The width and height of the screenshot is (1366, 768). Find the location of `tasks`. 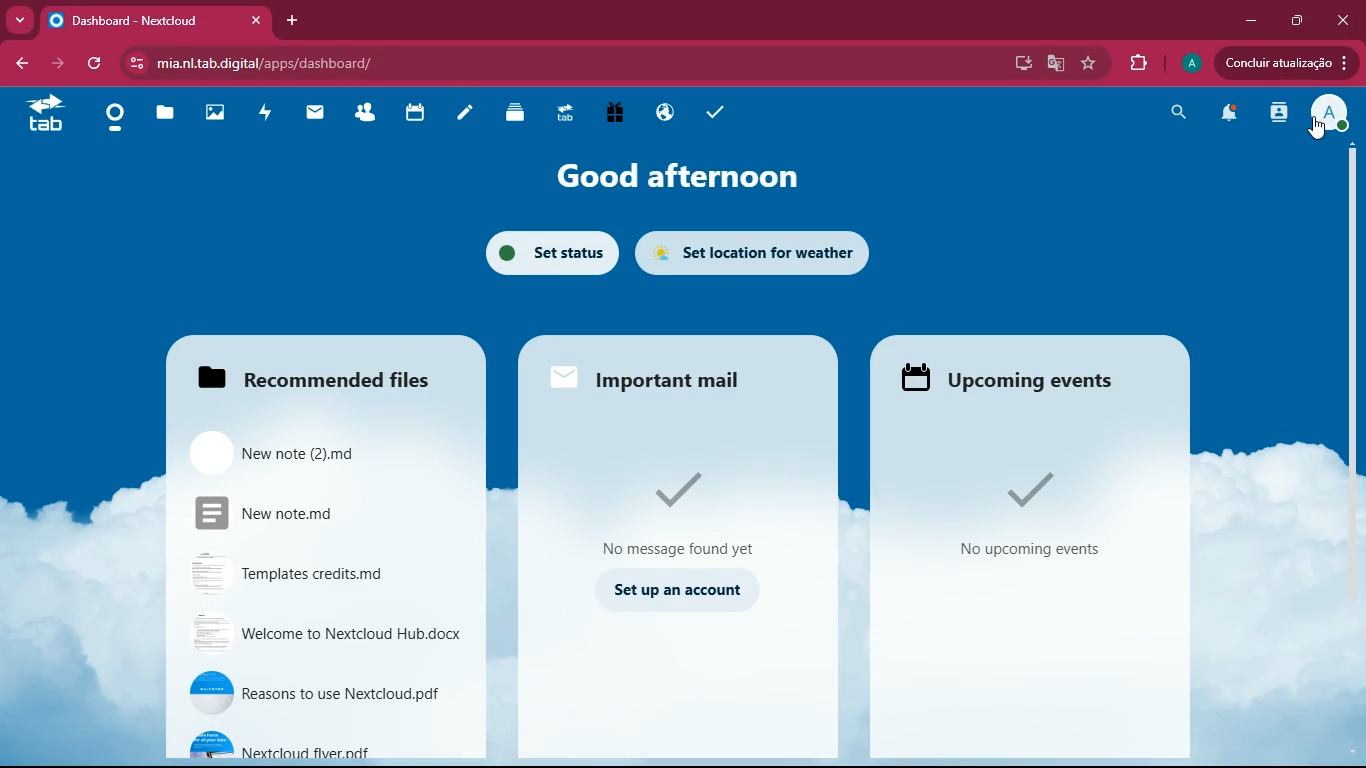

tasks is located at coordinates (718, 114).